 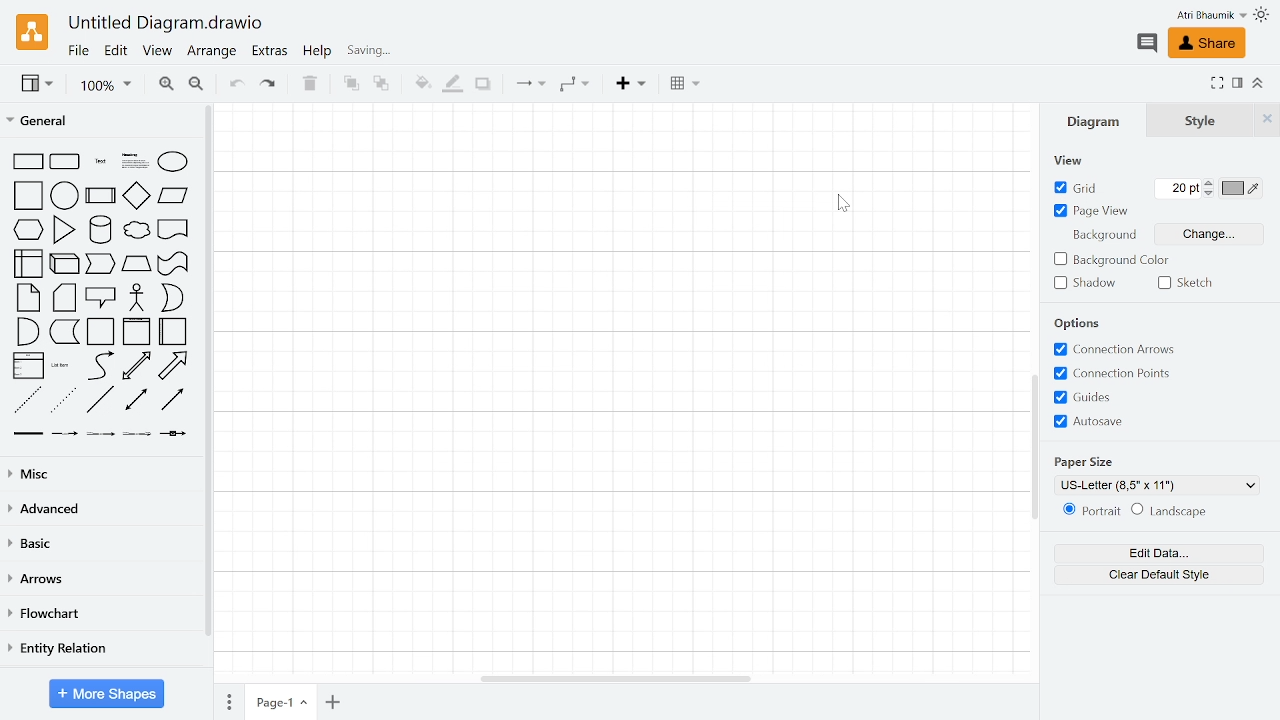 I want to click on CURSOR, so click(x=844, y=205).